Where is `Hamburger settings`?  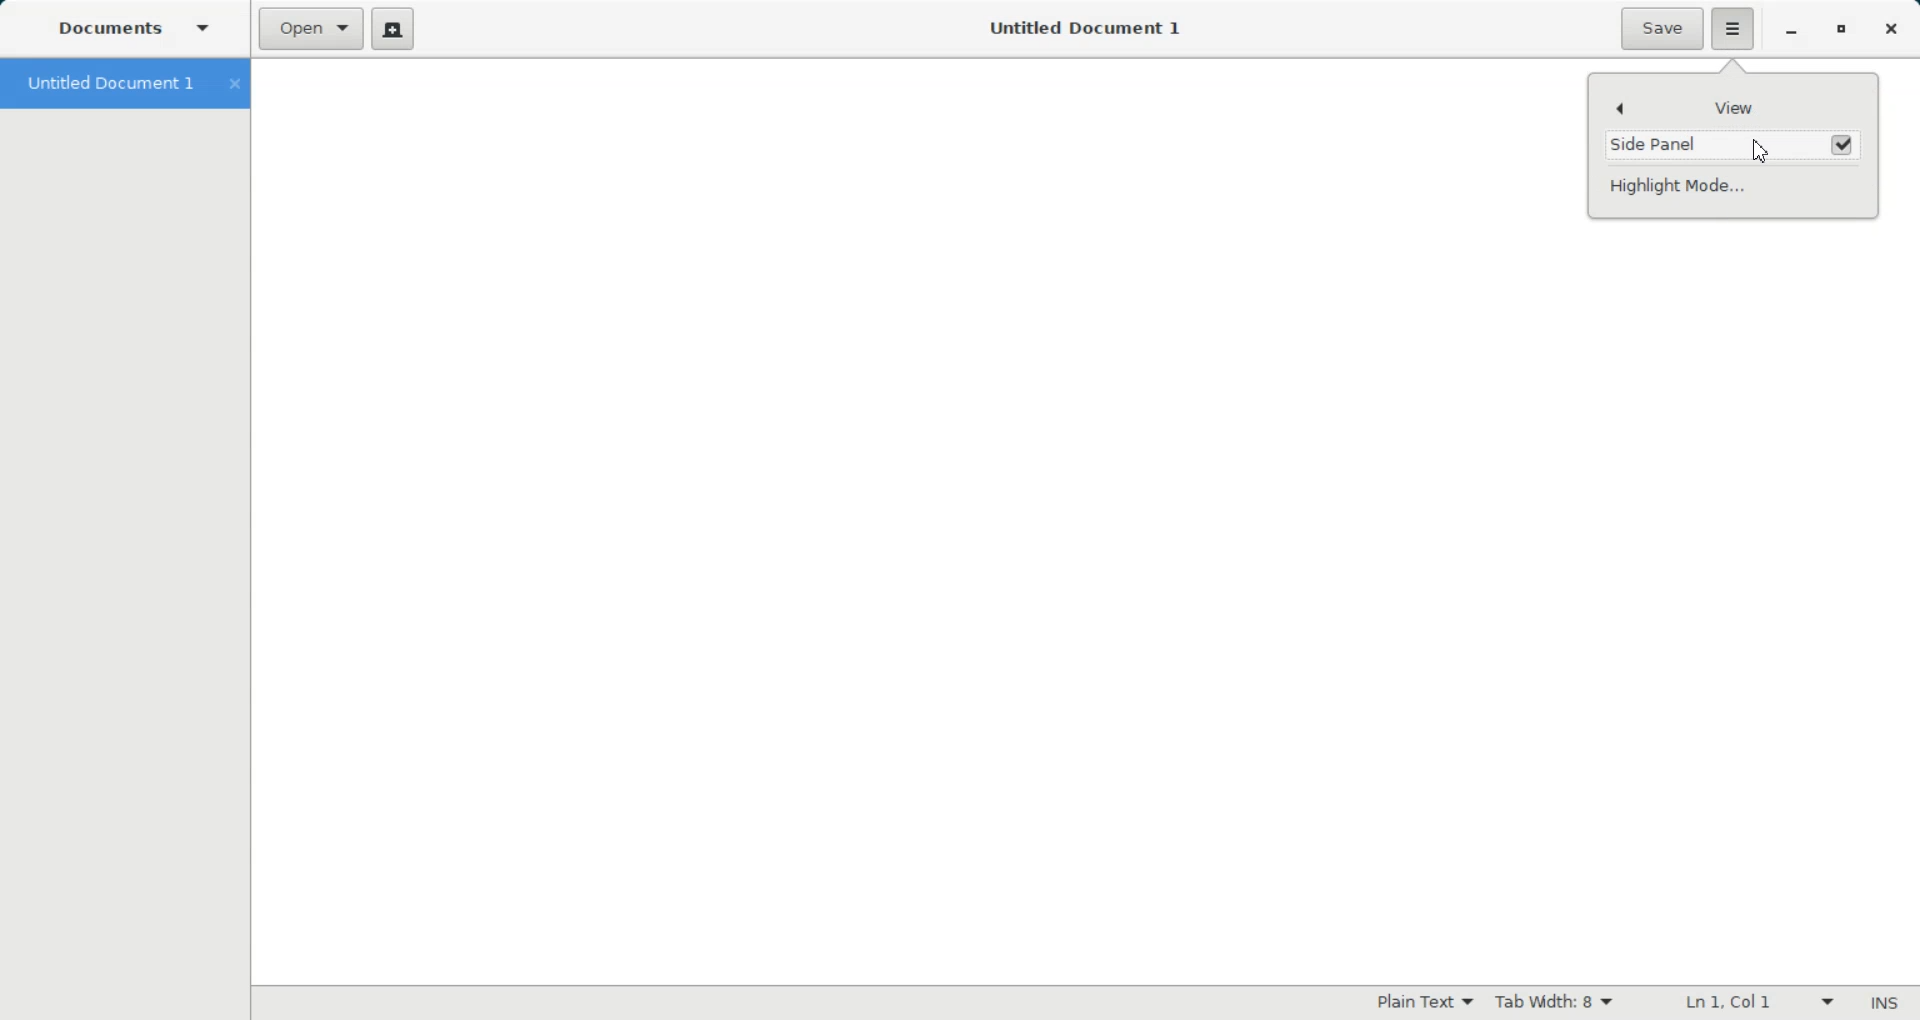 Hamburger settings is located at coordinates (1734, 29).